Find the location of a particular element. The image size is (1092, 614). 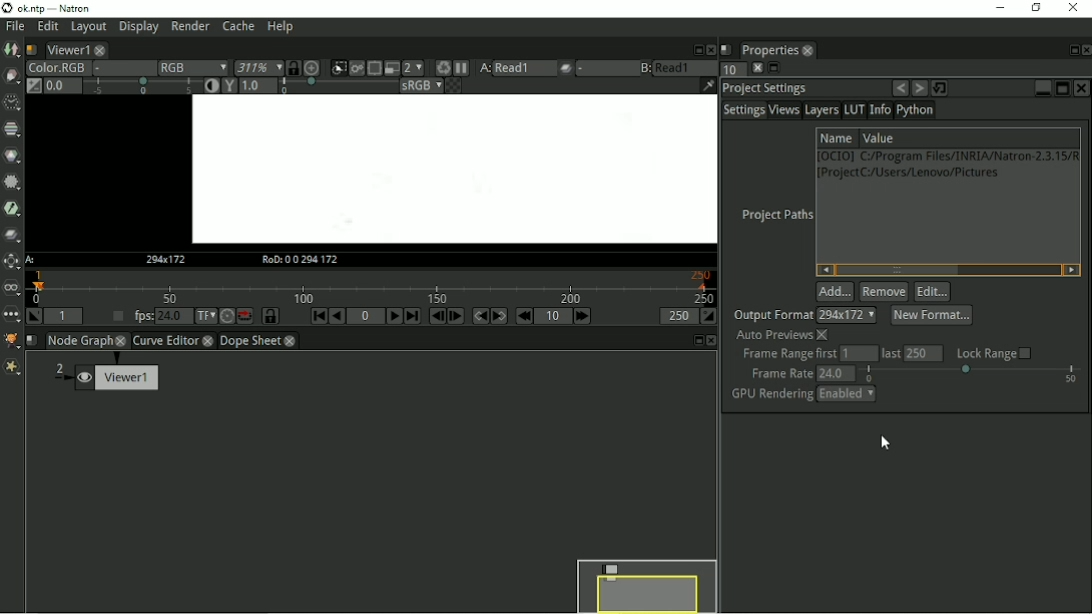

Curve Editor is located at coordinates (165, 340).